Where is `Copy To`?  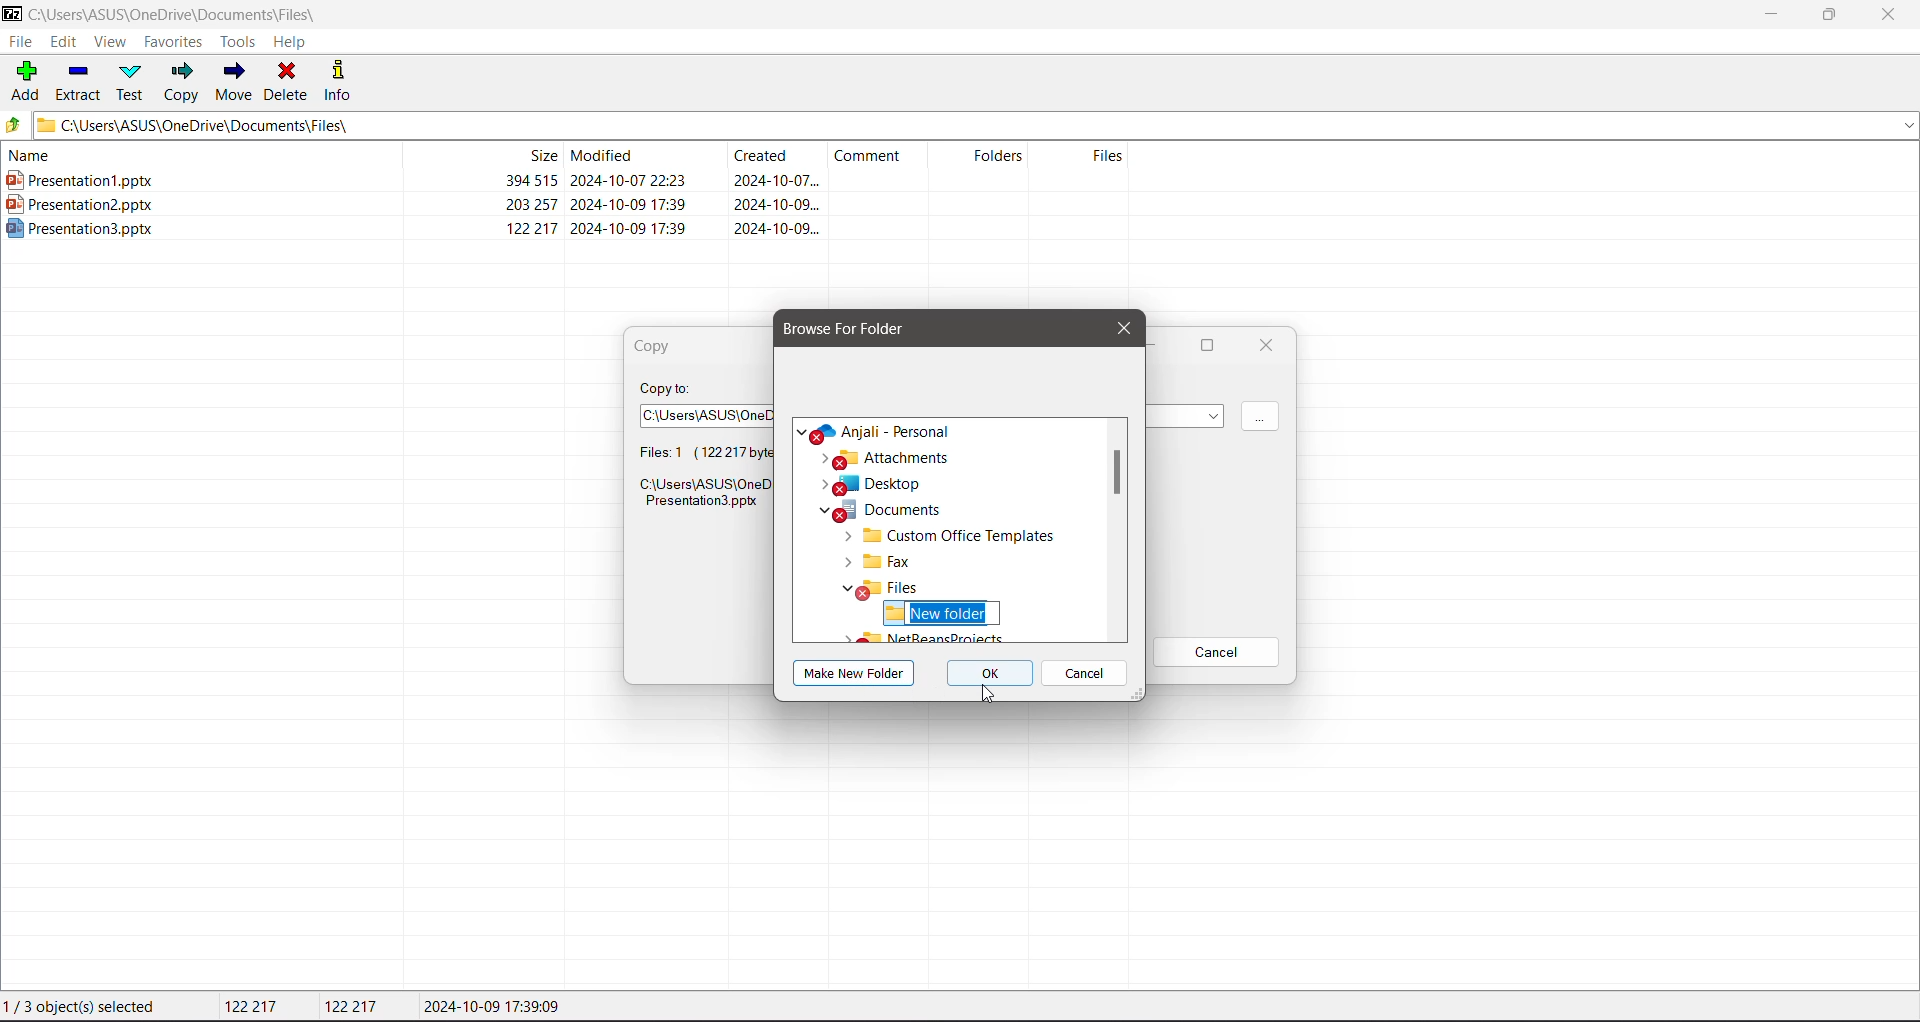
Copy To is located at coordinates (668, 387).